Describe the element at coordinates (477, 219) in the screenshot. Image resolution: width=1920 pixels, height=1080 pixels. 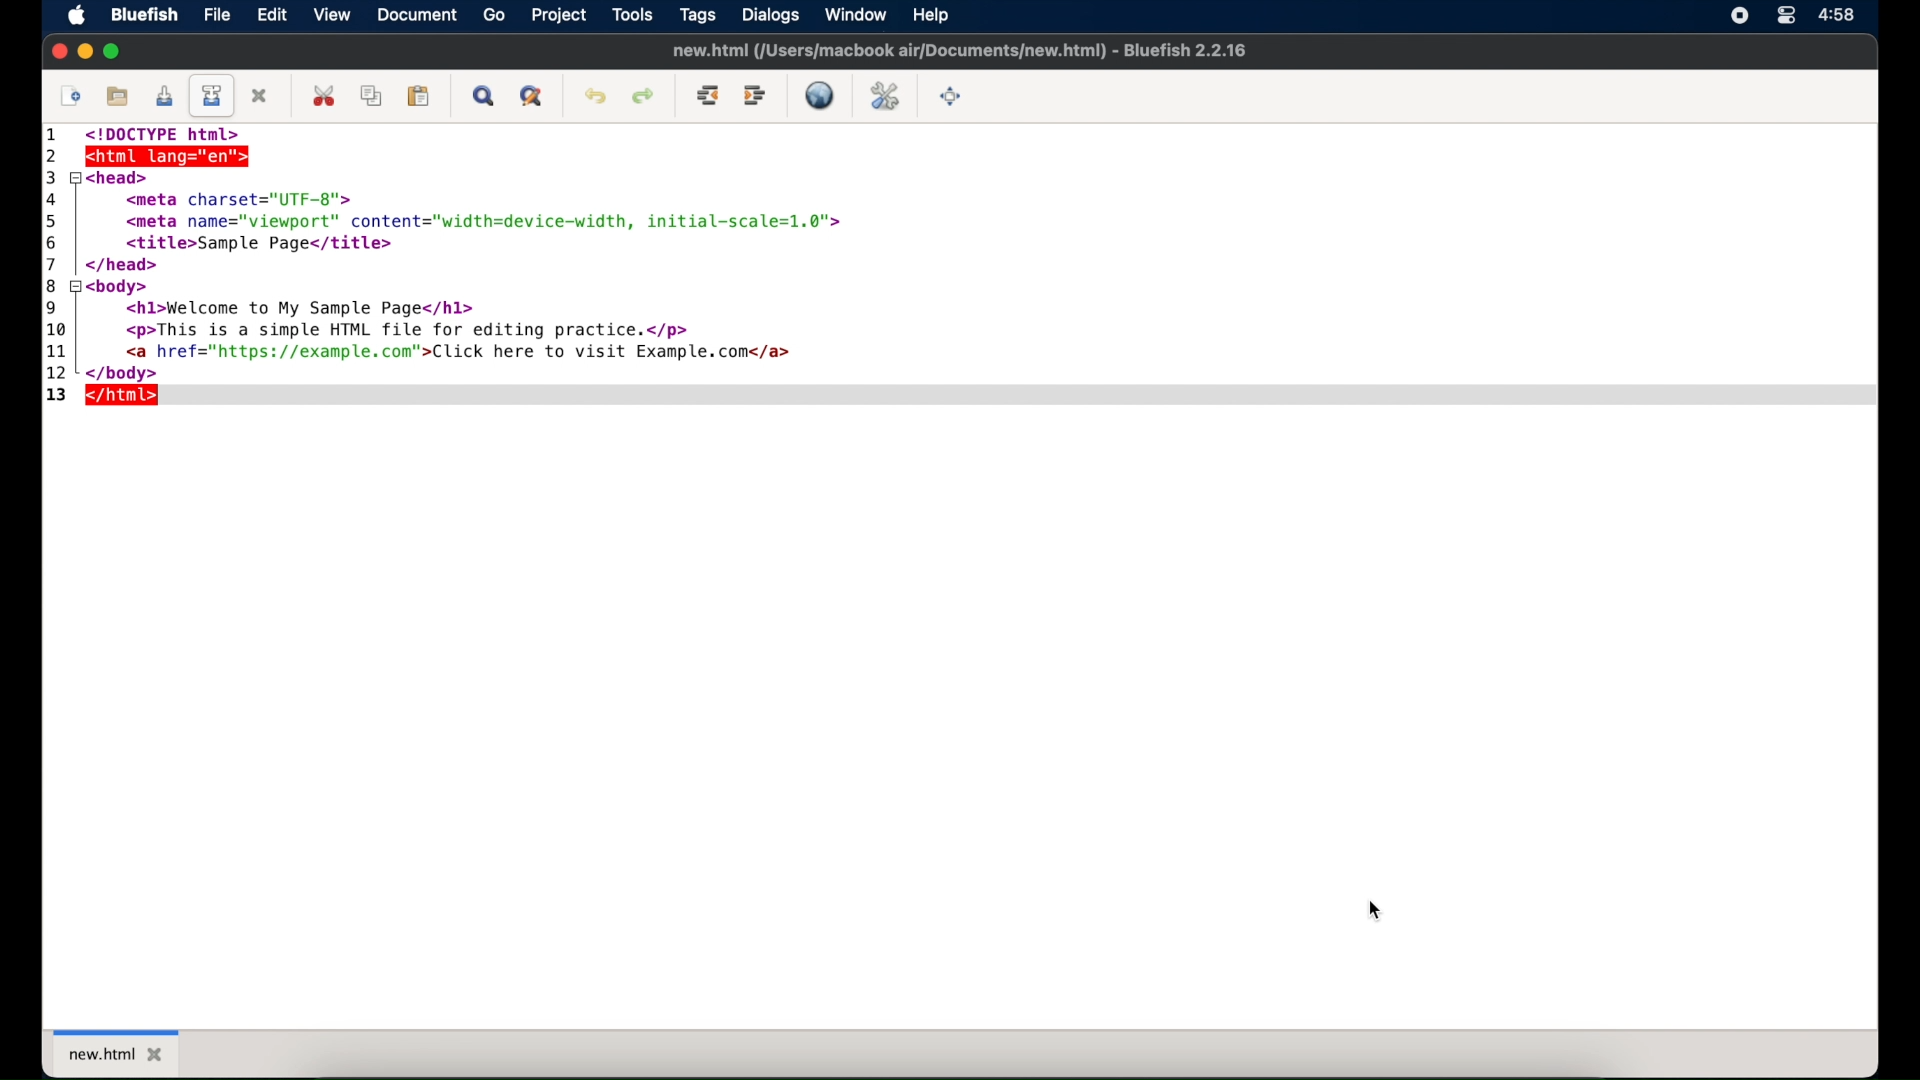
I see `<meta name="viewport" content="width=device-width, initial-scale=1.0">` at that location.